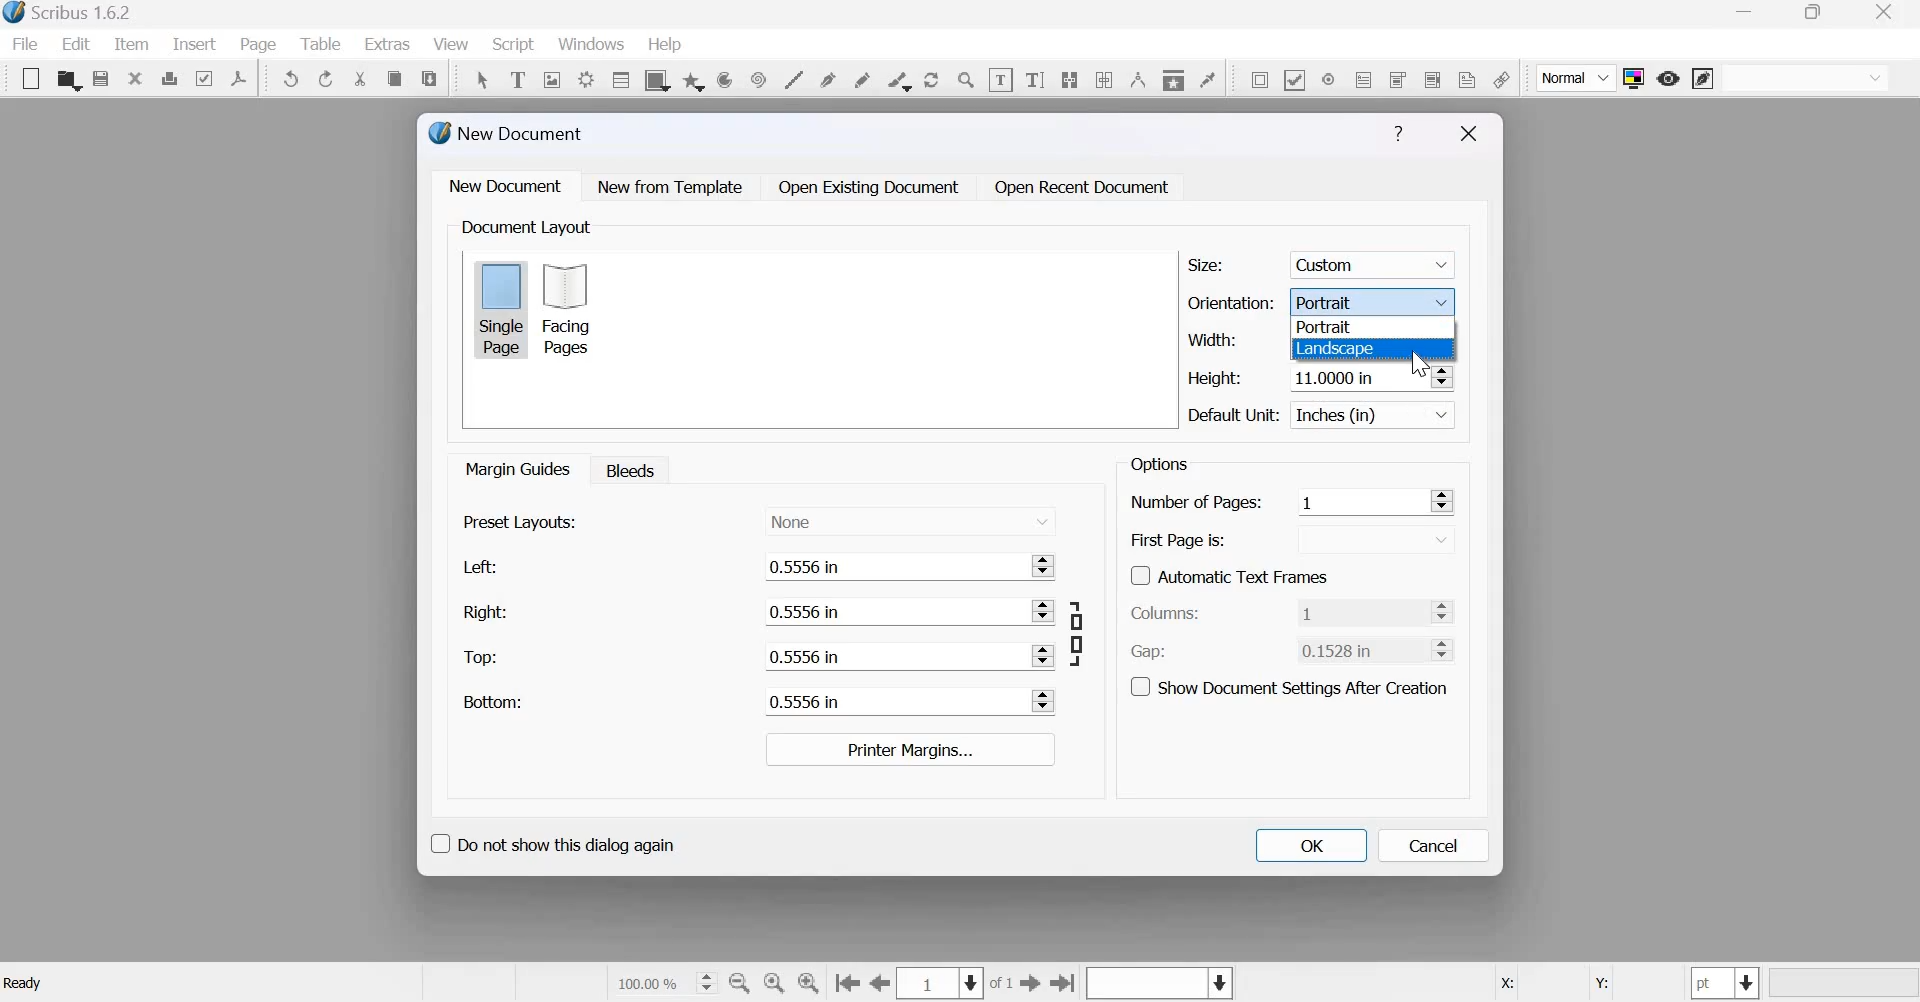 This screenshot has width=1920, height=1002. I want to click on Help, so click(1398, 134).